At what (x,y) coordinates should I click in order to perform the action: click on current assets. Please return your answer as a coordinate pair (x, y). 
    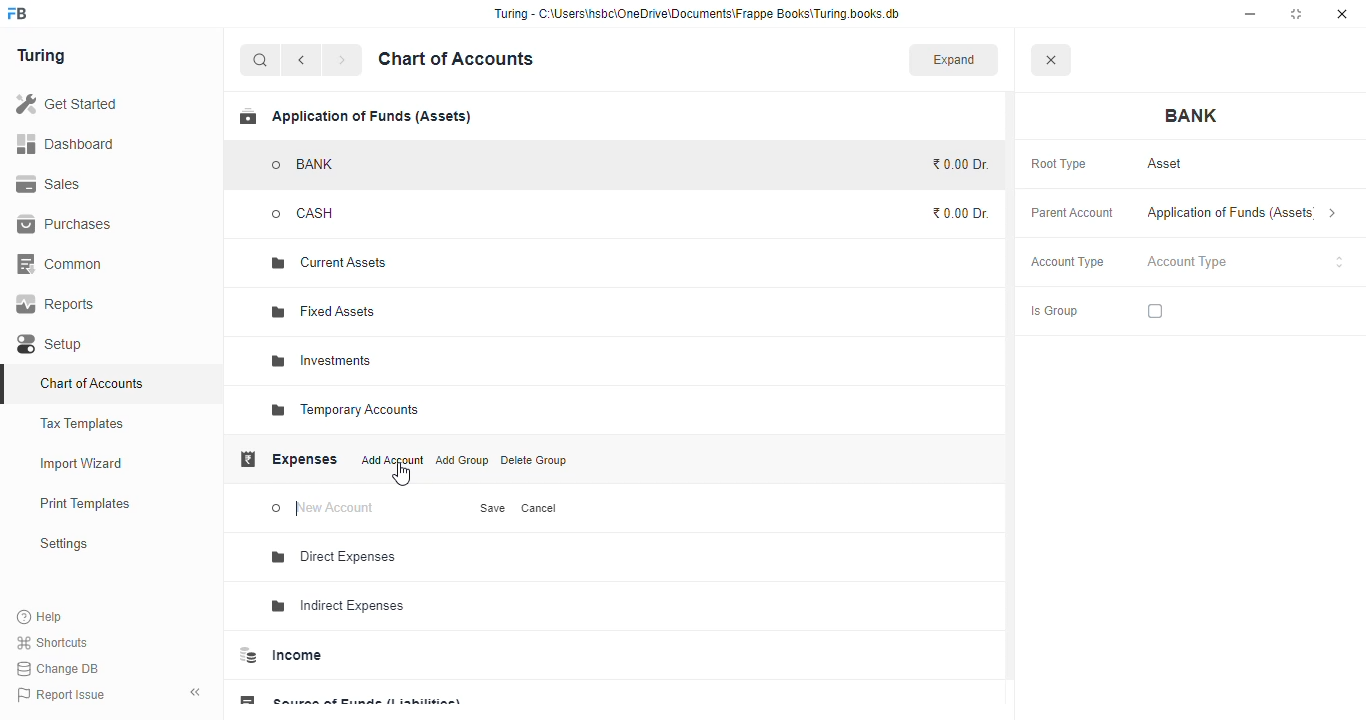
    Looking at the image, I should click on (329, 264).